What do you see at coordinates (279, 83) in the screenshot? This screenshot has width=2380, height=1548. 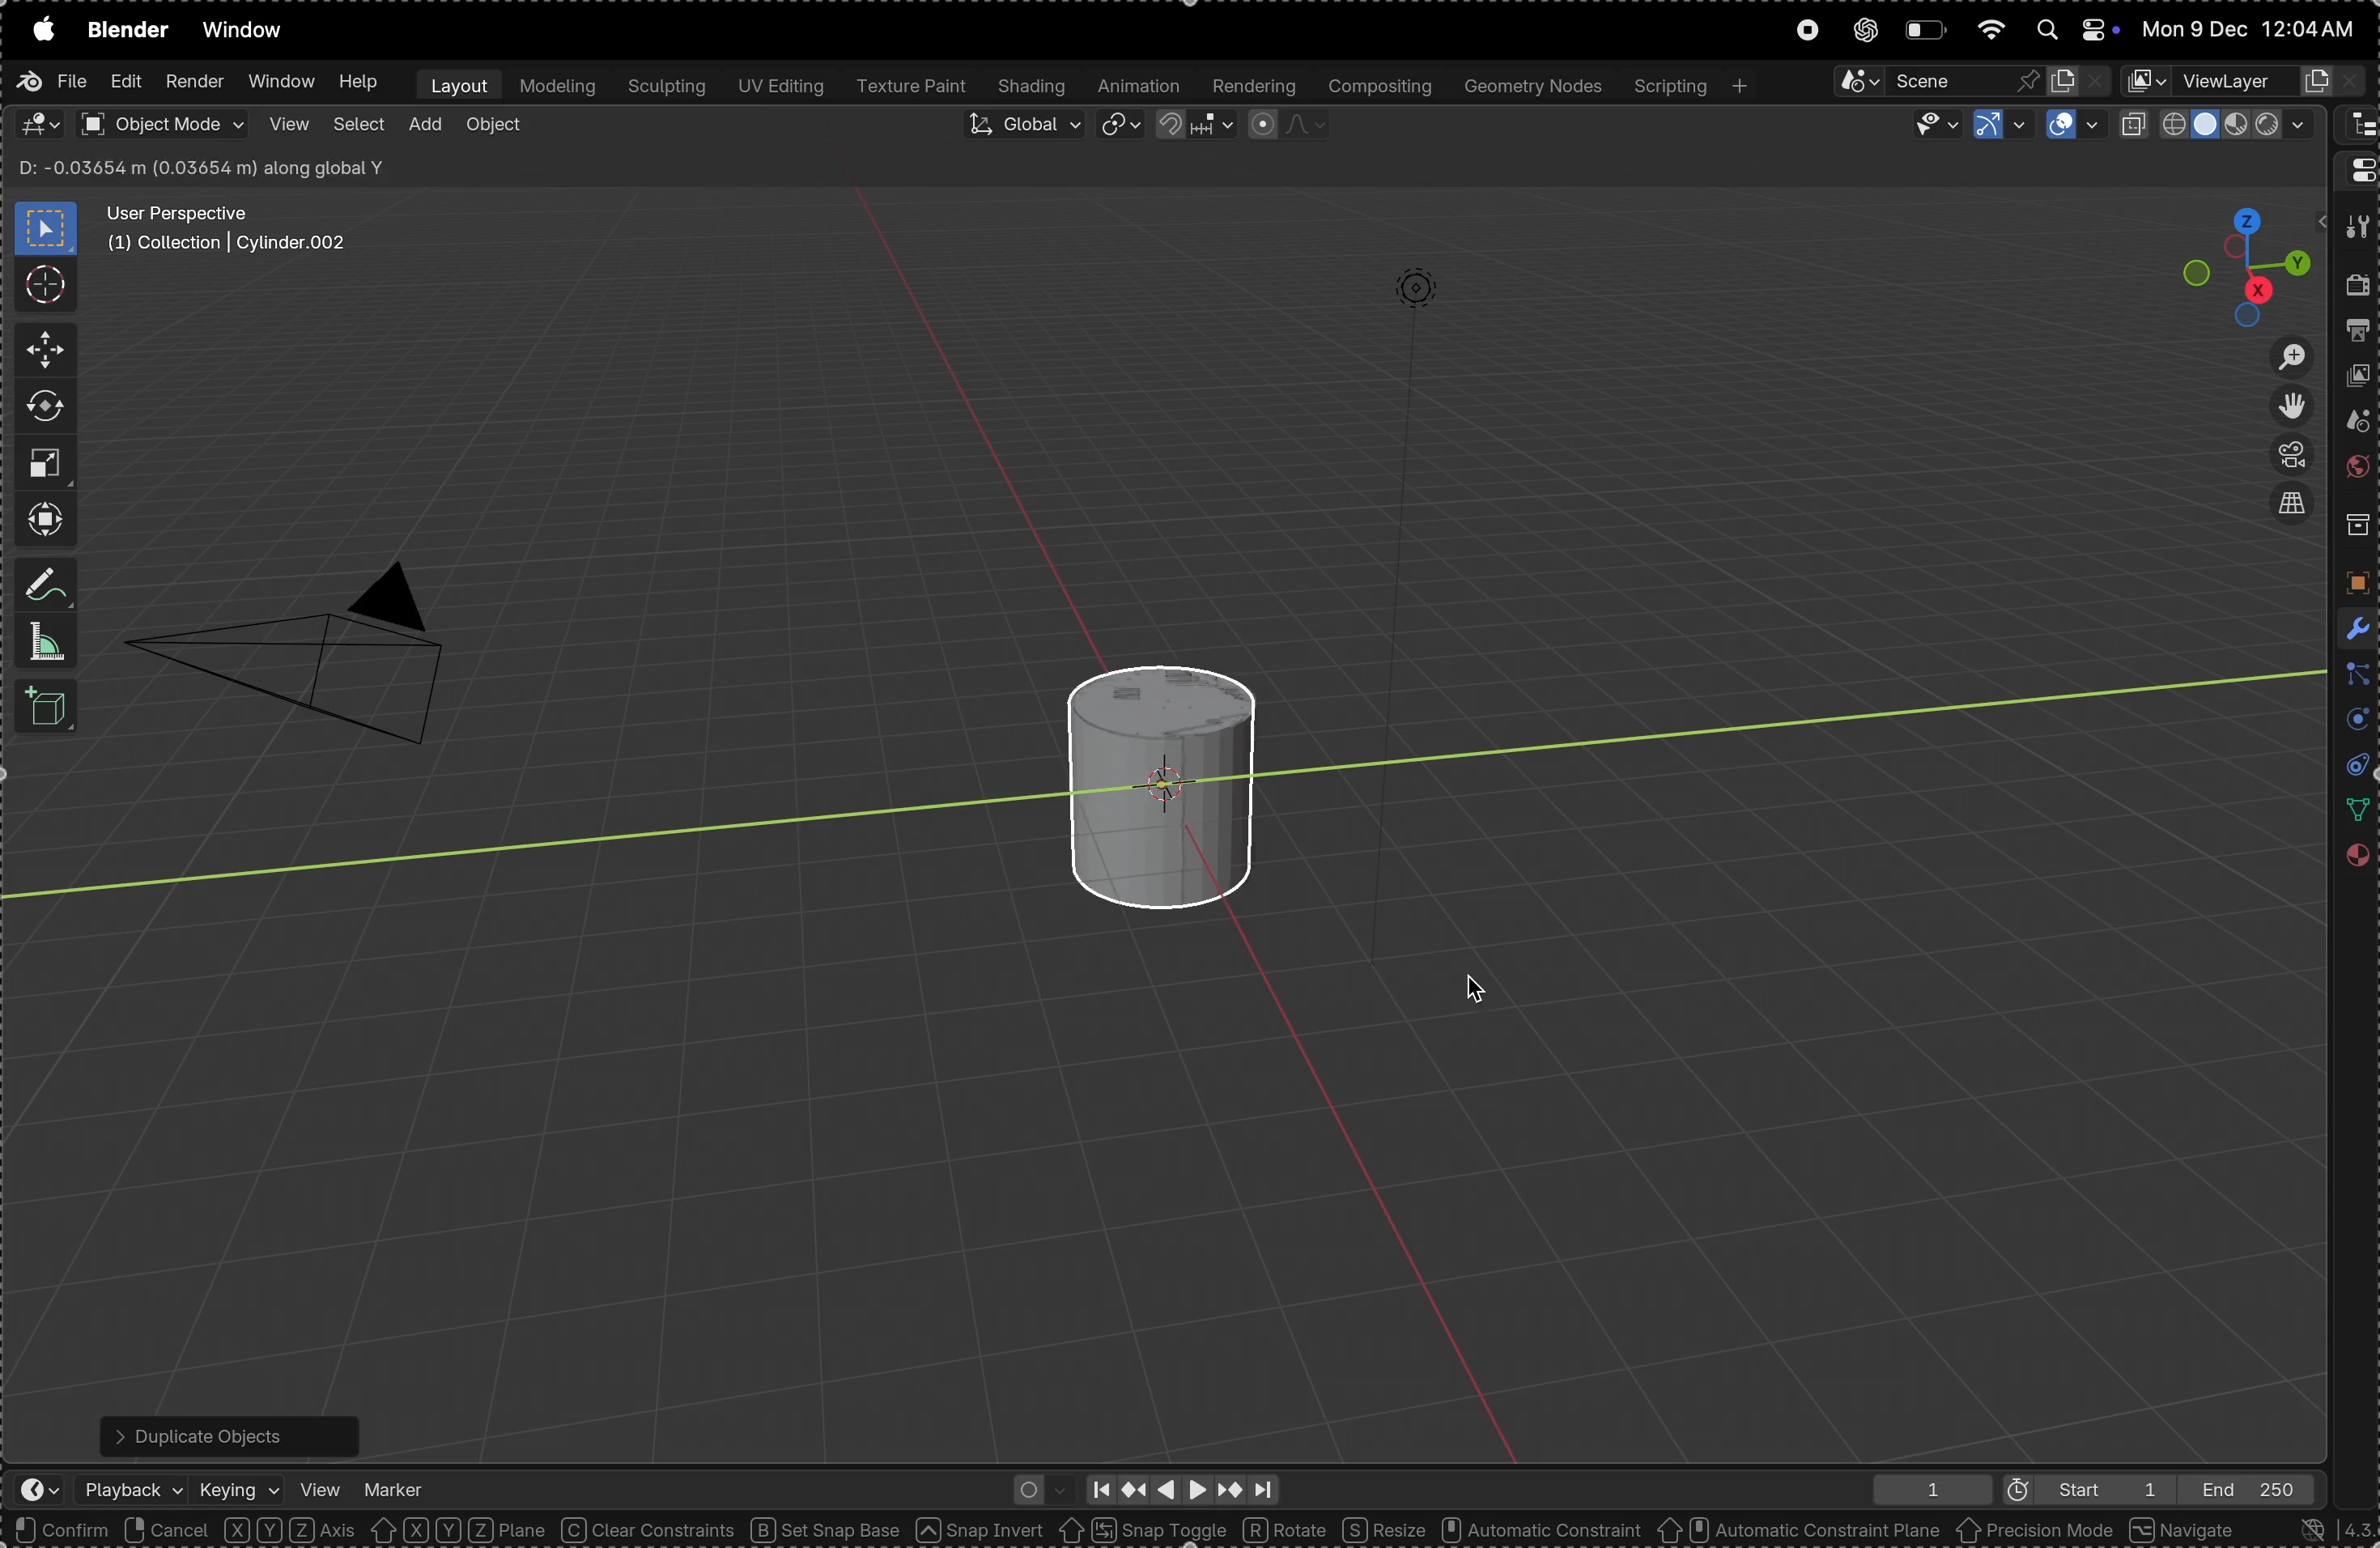 I see `Window` at bounding box center [279, 83].